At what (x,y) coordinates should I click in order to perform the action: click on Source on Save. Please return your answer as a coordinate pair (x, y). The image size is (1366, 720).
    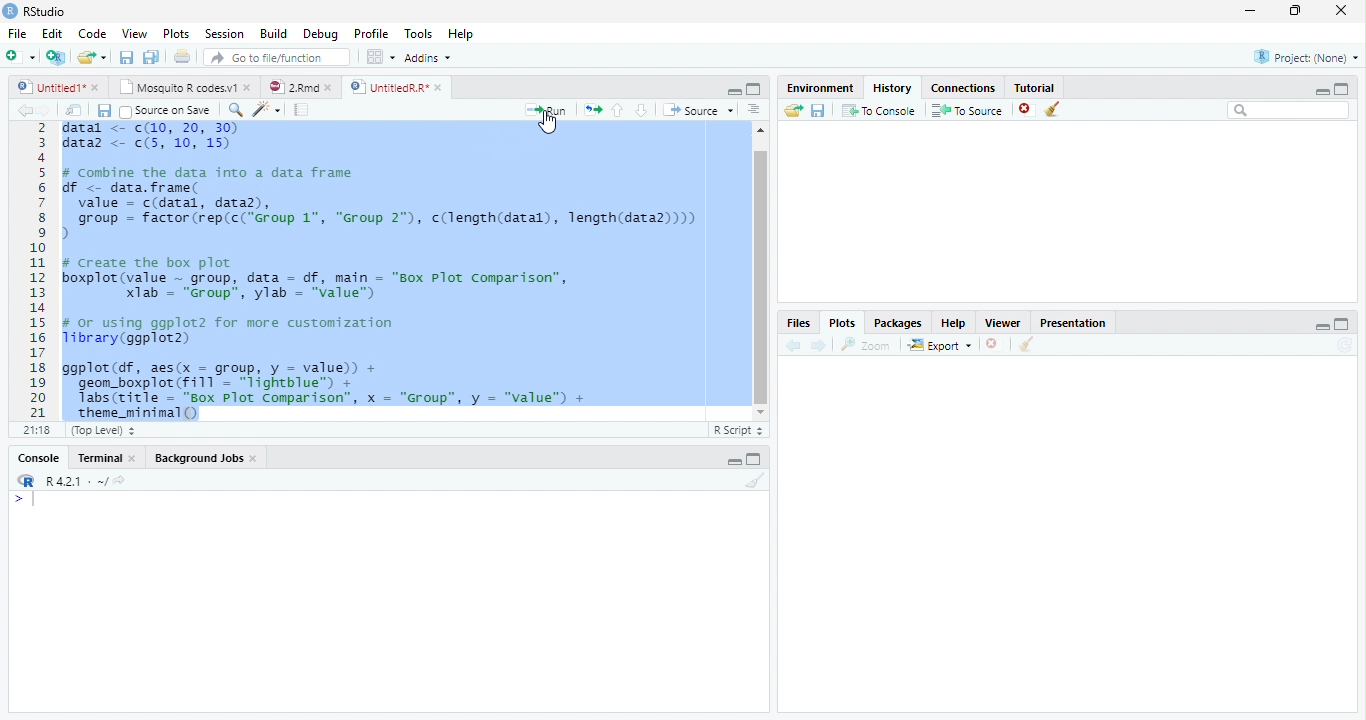
    Looking at the image, I should click on (168, 111).